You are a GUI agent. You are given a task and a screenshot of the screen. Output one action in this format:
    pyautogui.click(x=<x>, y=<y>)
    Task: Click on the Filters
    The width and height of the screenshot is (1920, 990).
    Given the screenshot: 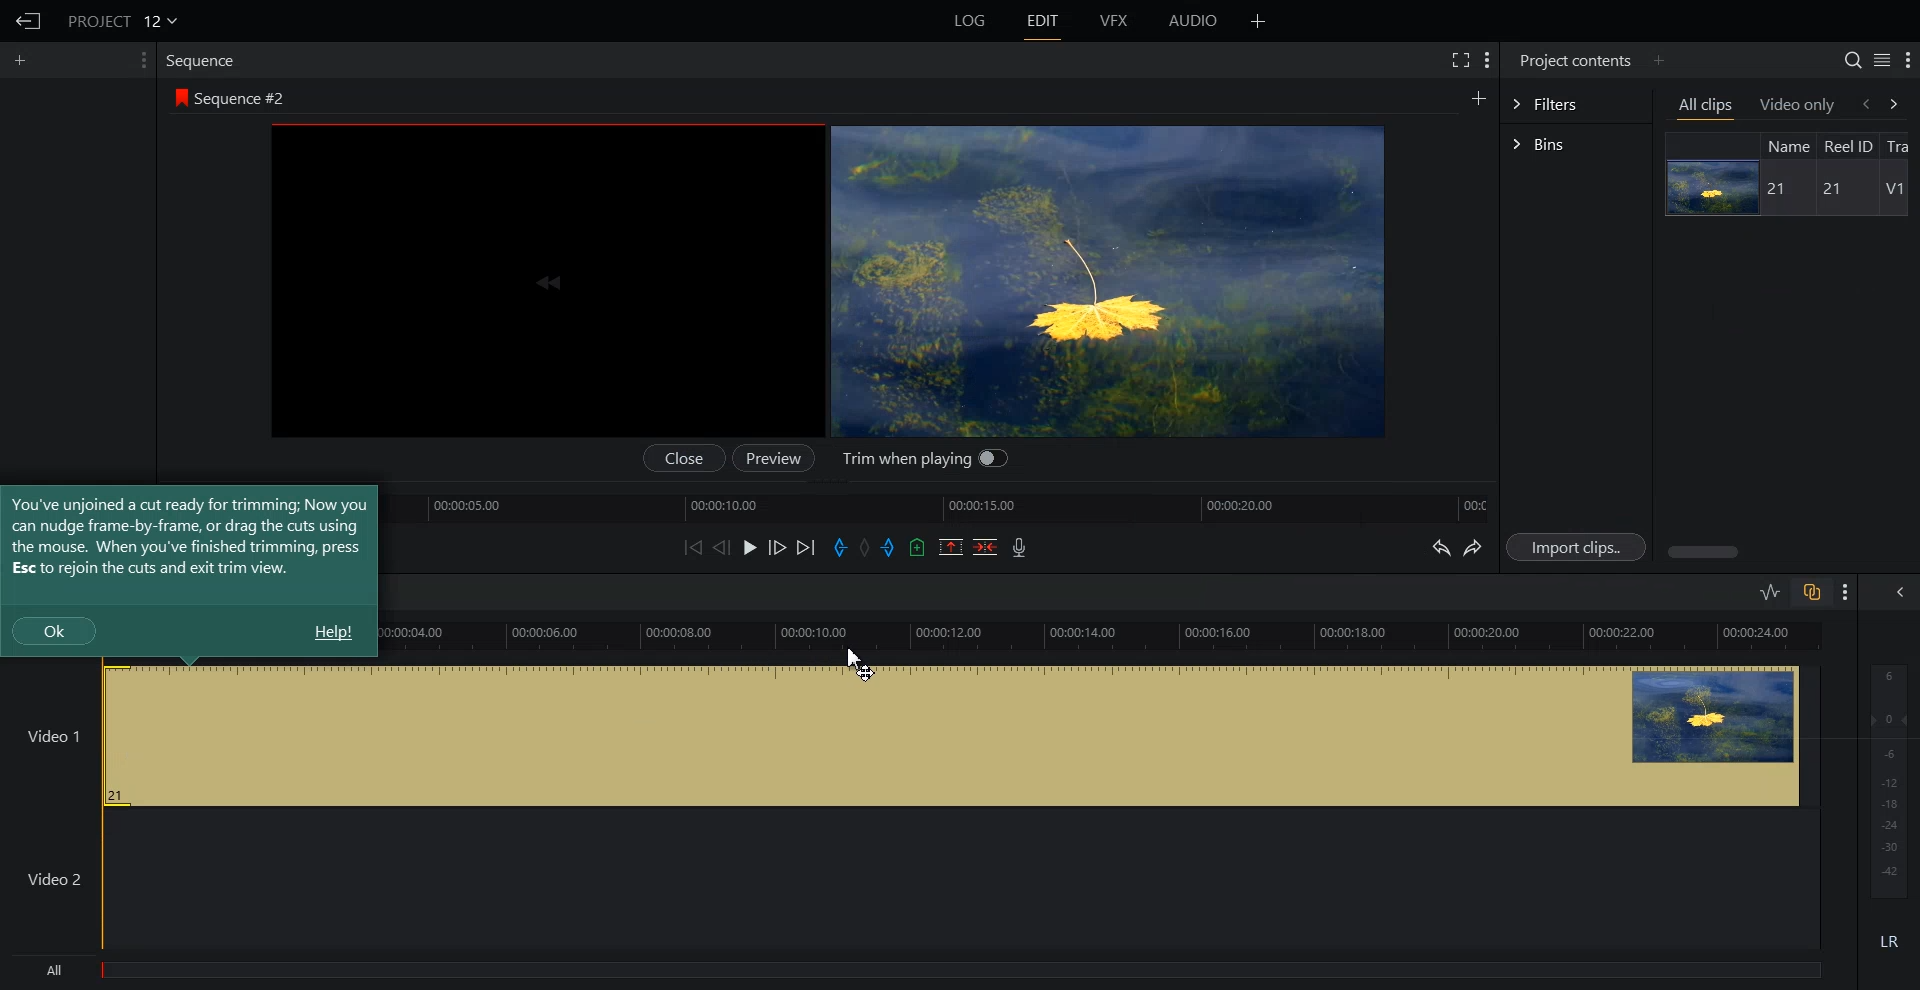 What is the action you would take?
    pyautogui.click(x=1576, y=104)
    